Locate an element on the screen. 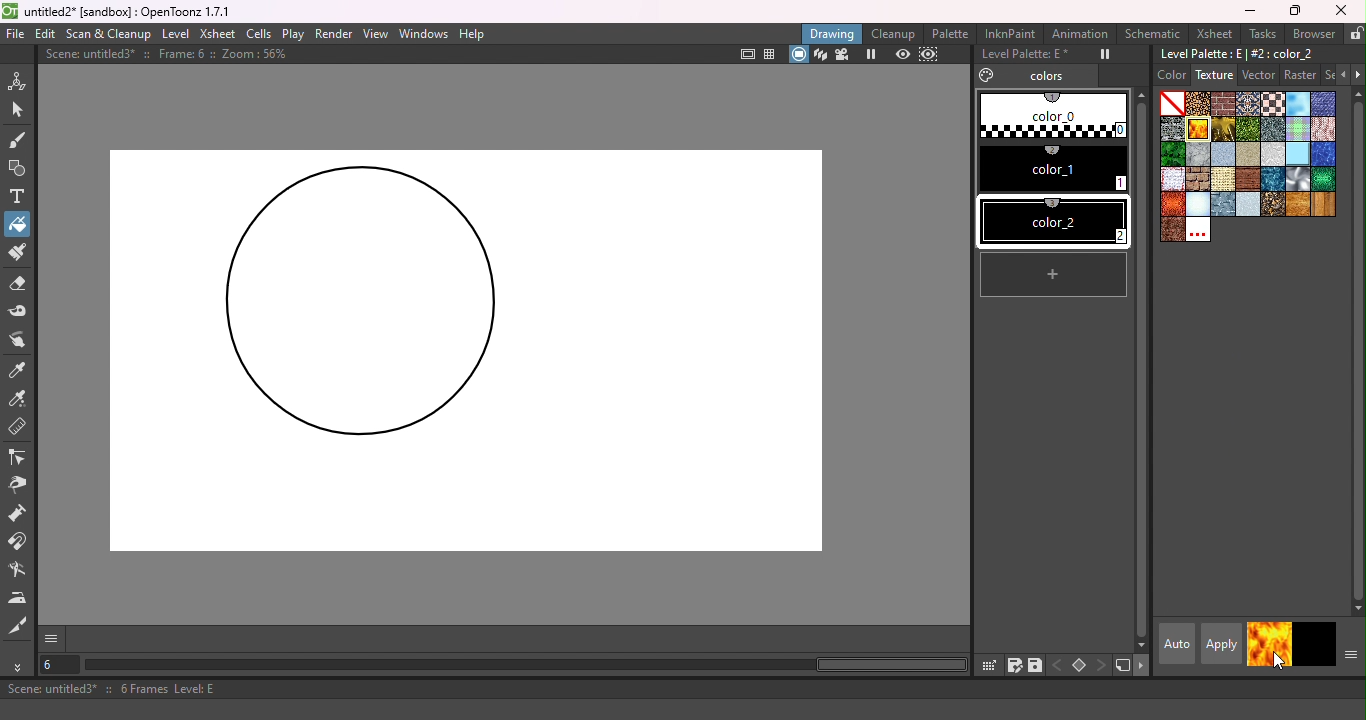 The image size is (1366, 720). Fill tool is located at coordinates (17, 227).